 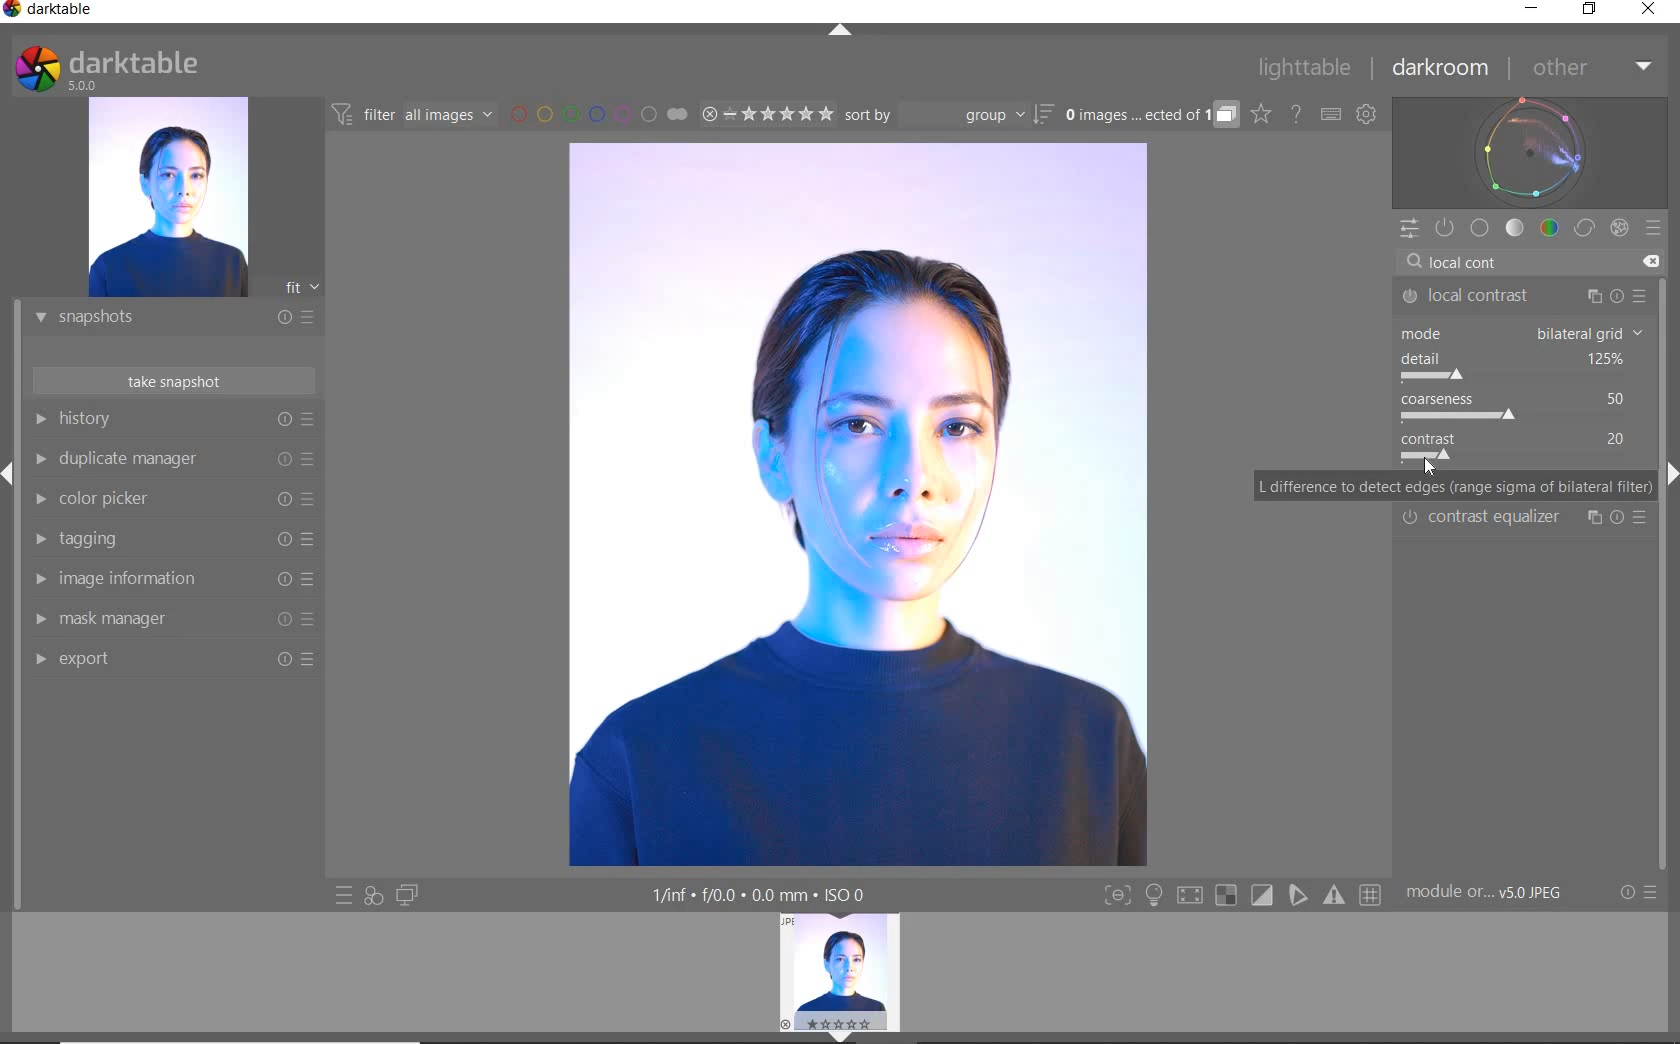 I want to click on Search, so click(x=1414, y=262).